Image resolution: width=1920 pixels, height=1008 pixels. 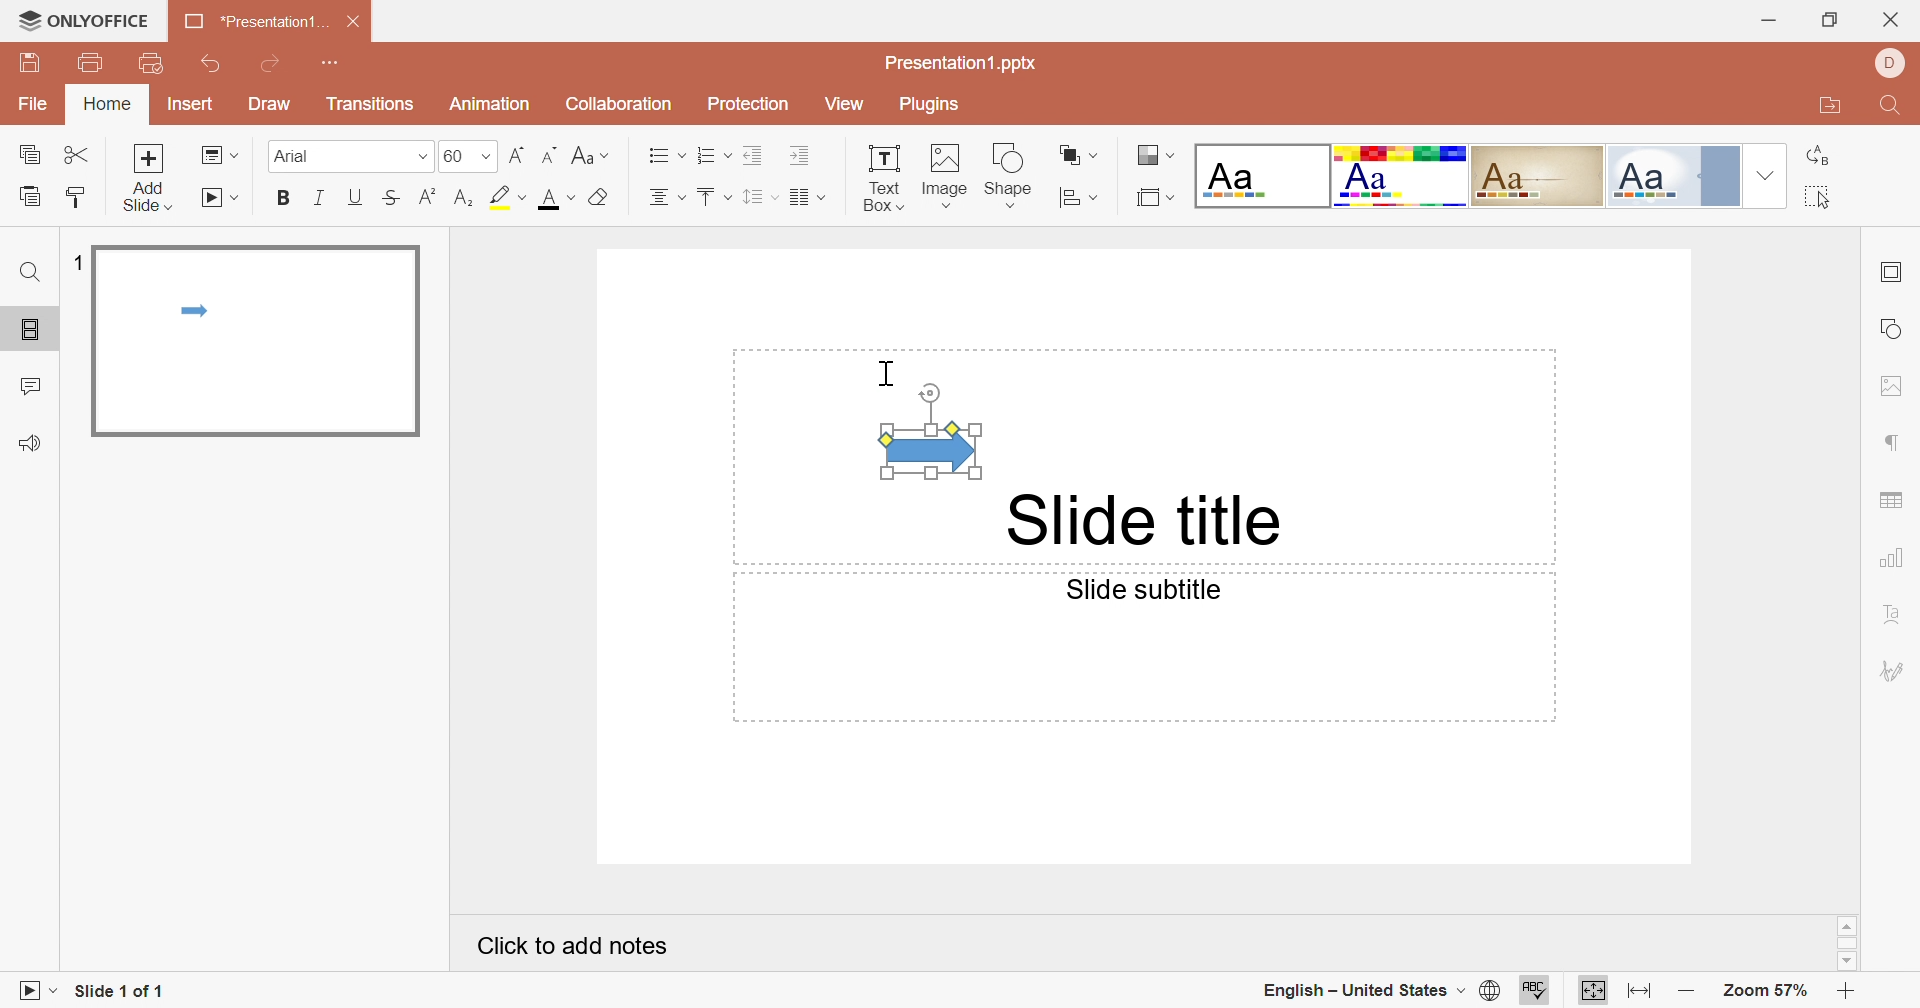 I want to click on Zoom out, so click(x=1686, y=992).